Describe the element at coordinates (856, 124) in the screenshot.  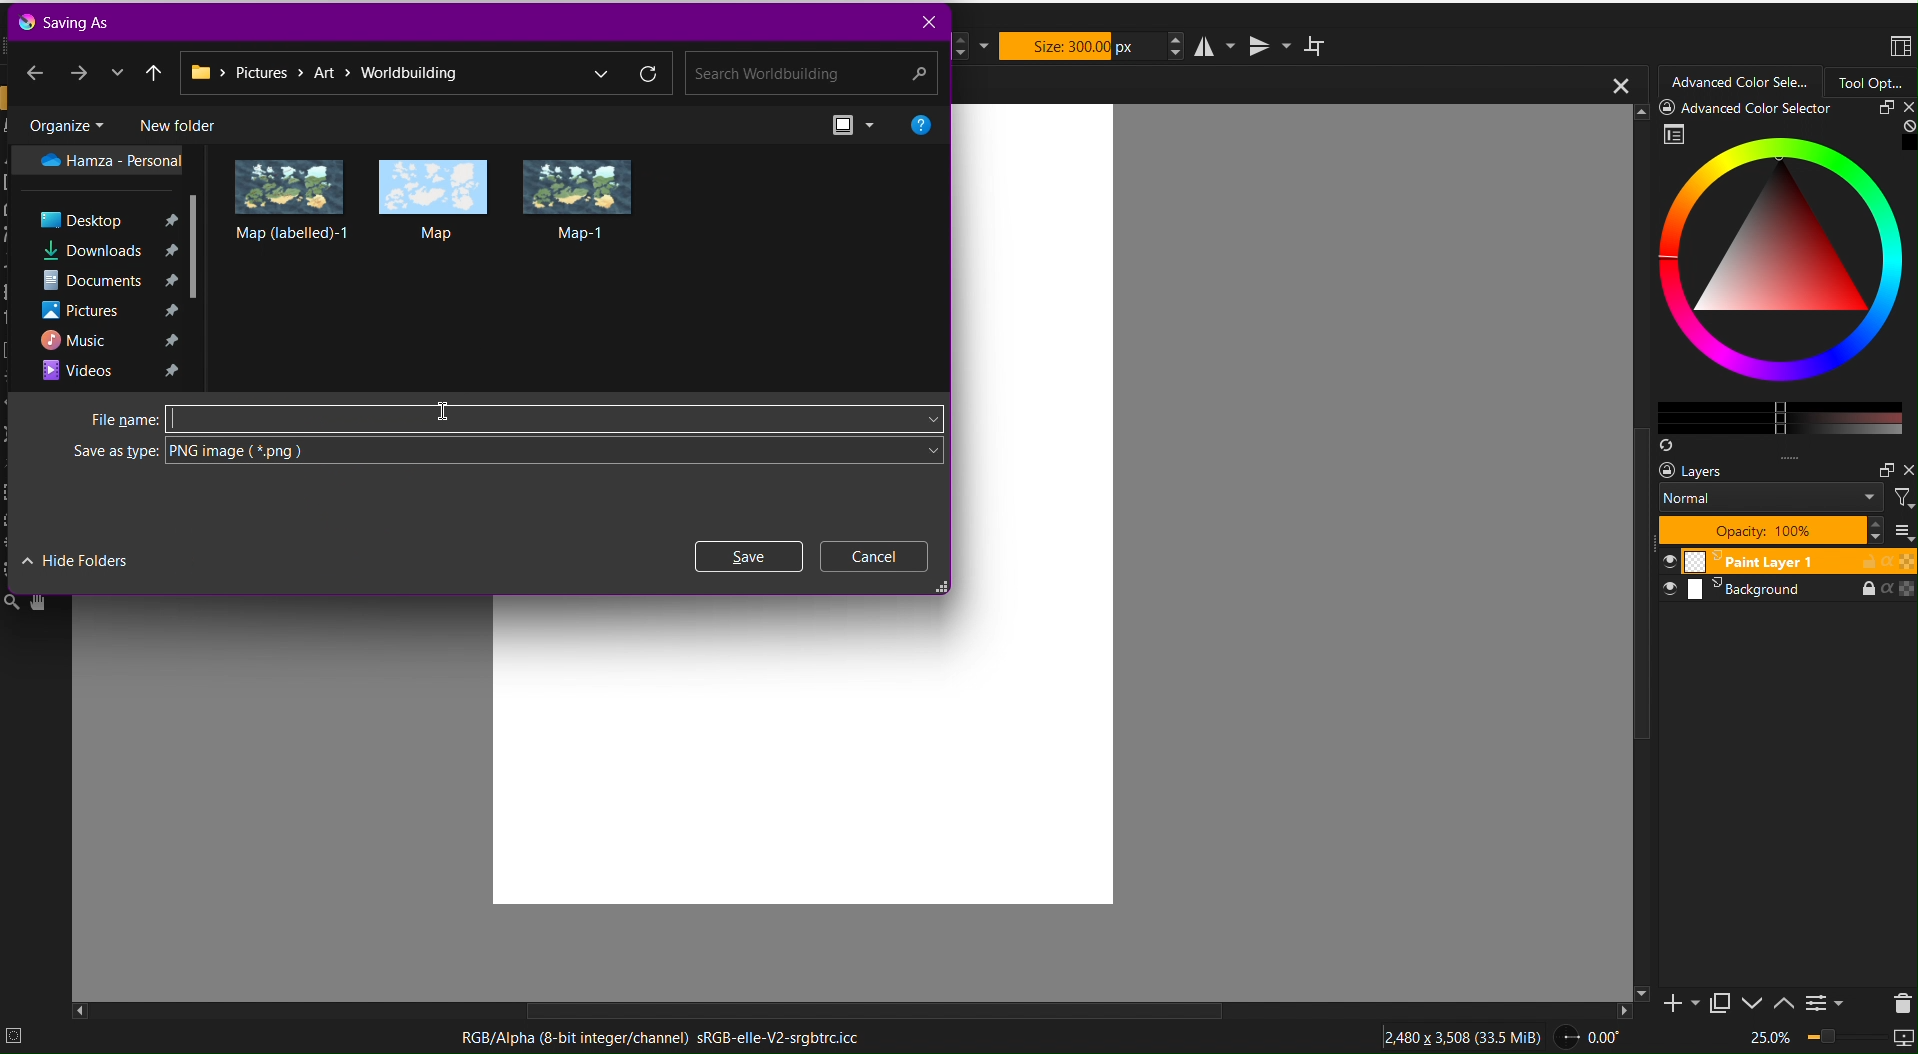
I see `View` at that location.